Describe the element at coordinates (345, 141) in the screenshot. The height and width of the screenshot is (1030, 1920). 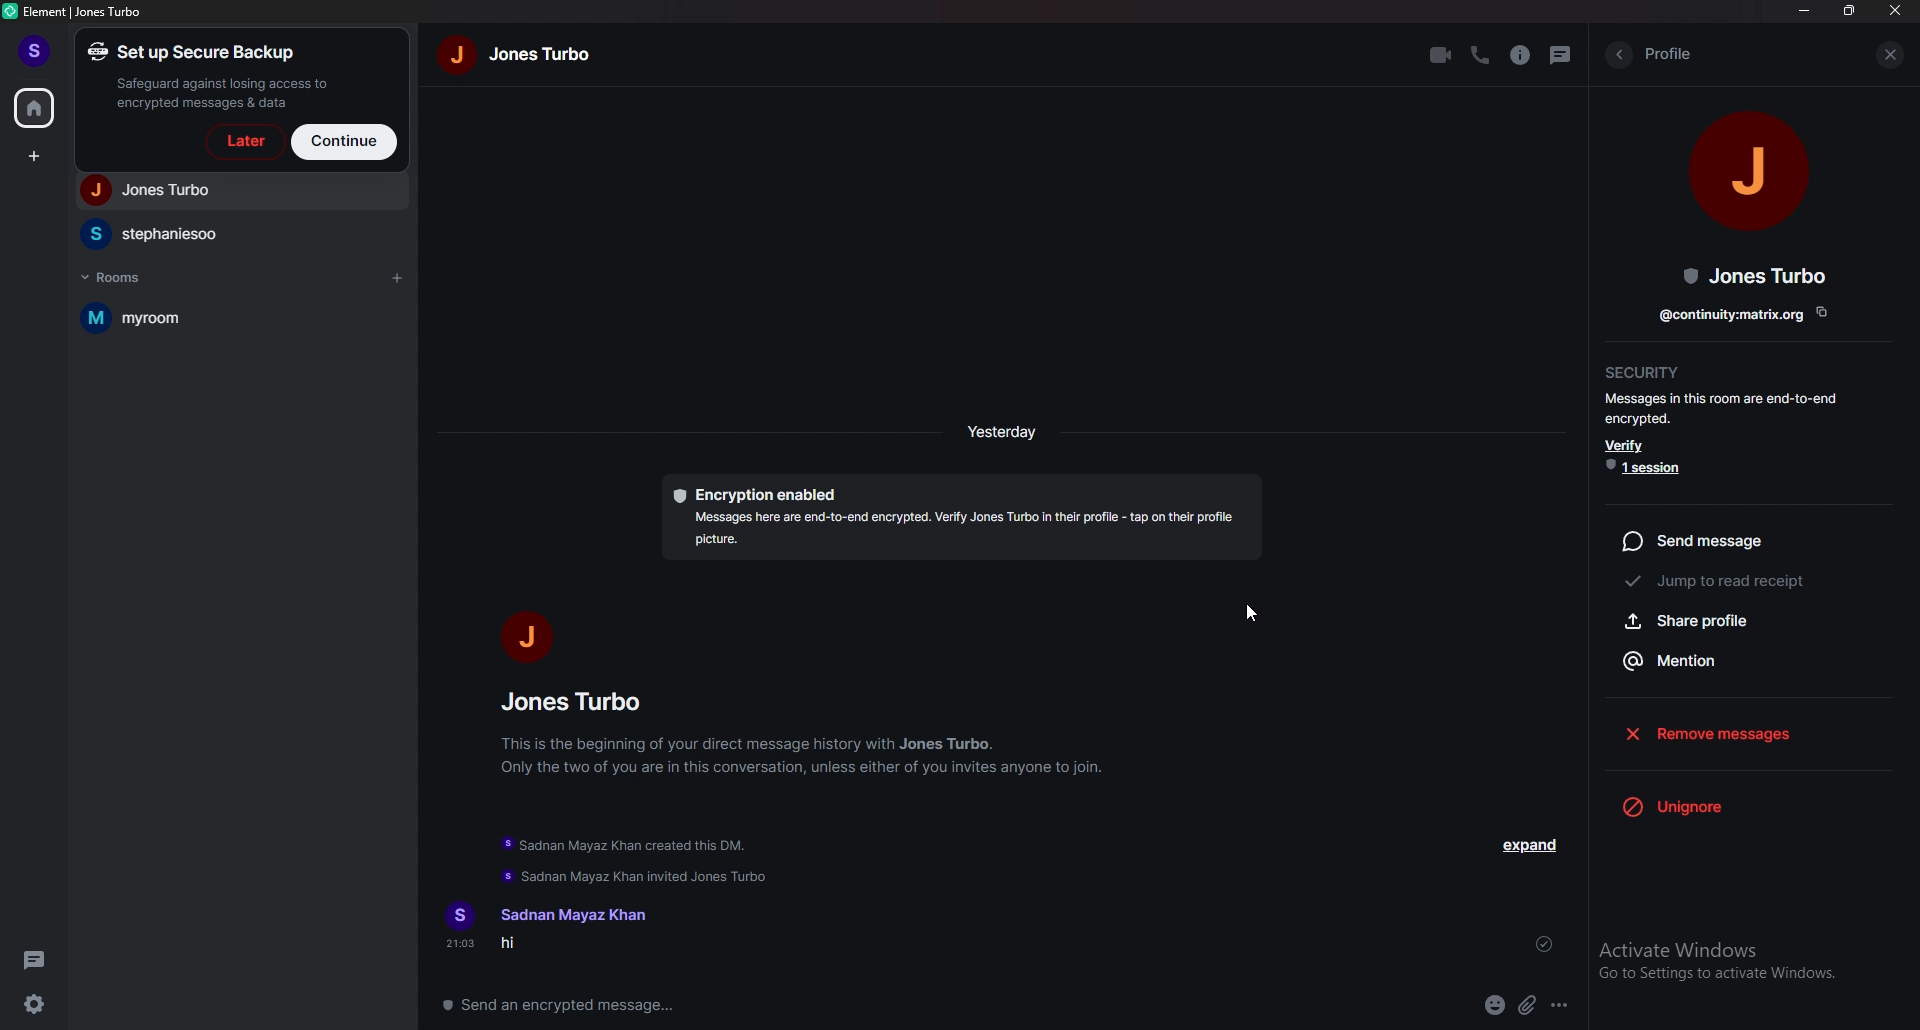
I see `continue` at that location.